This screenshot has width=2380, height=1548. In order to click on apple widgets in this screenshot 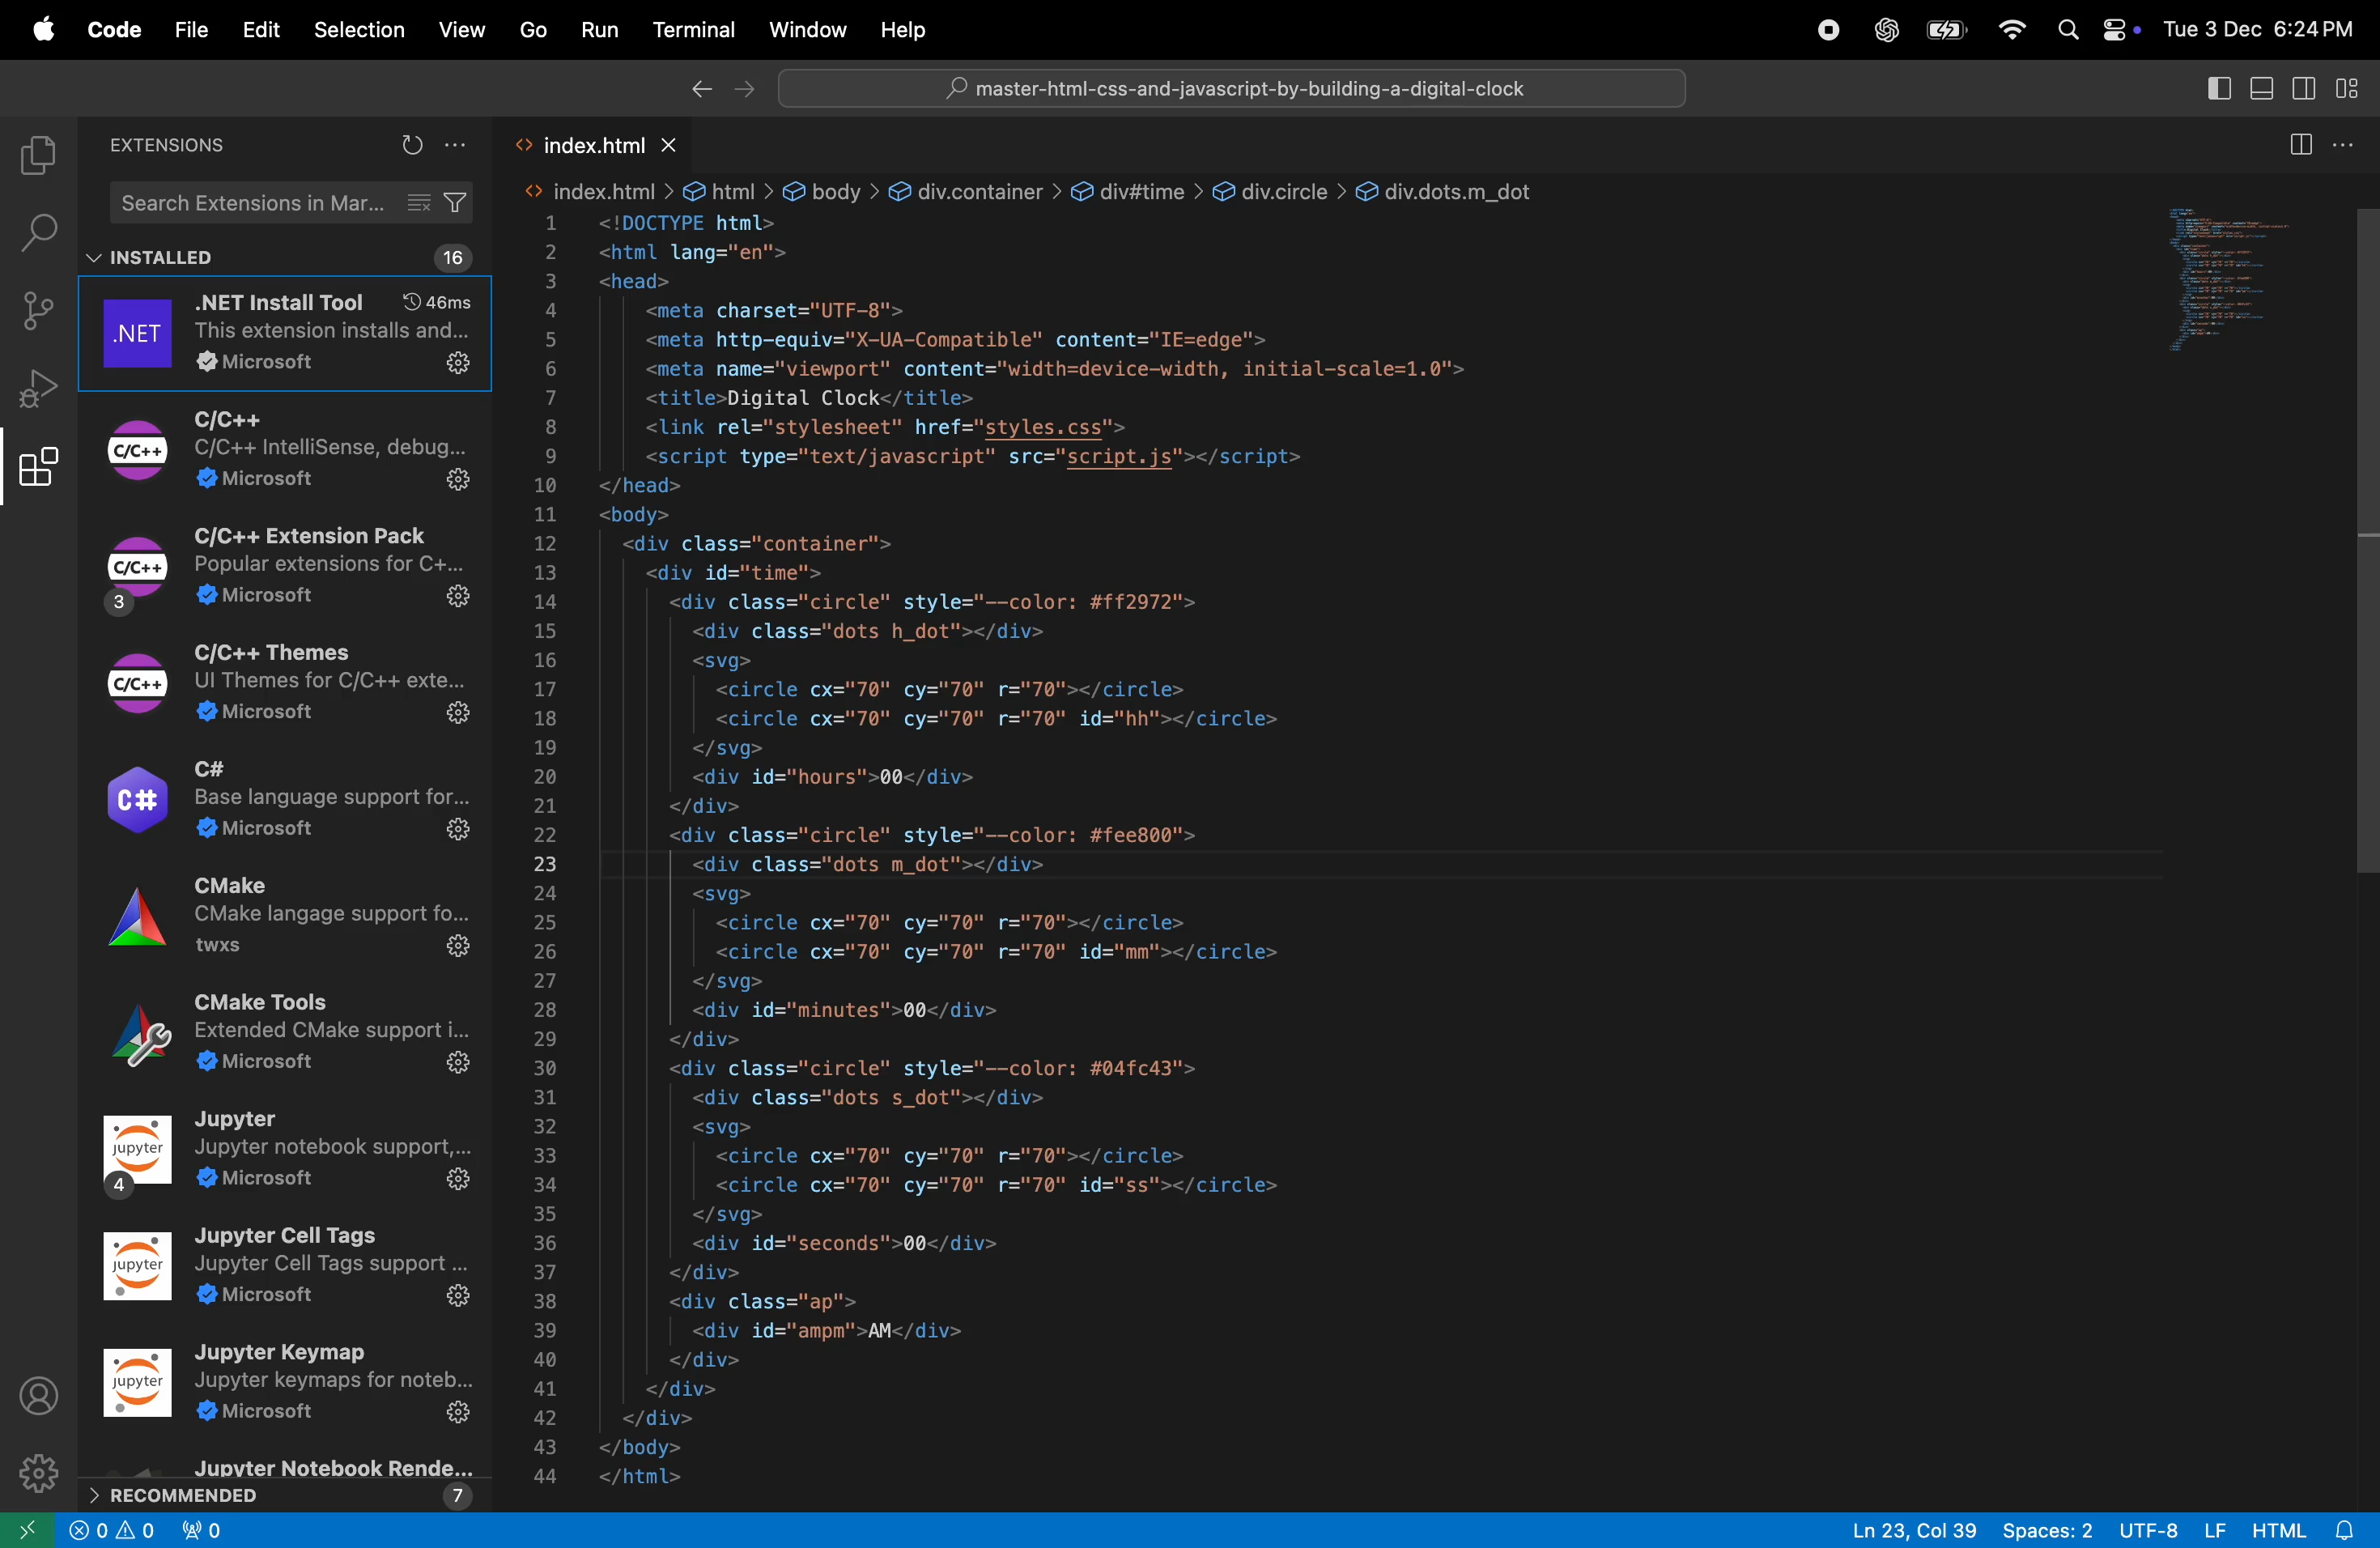, I will do `click(2092, 28)`.